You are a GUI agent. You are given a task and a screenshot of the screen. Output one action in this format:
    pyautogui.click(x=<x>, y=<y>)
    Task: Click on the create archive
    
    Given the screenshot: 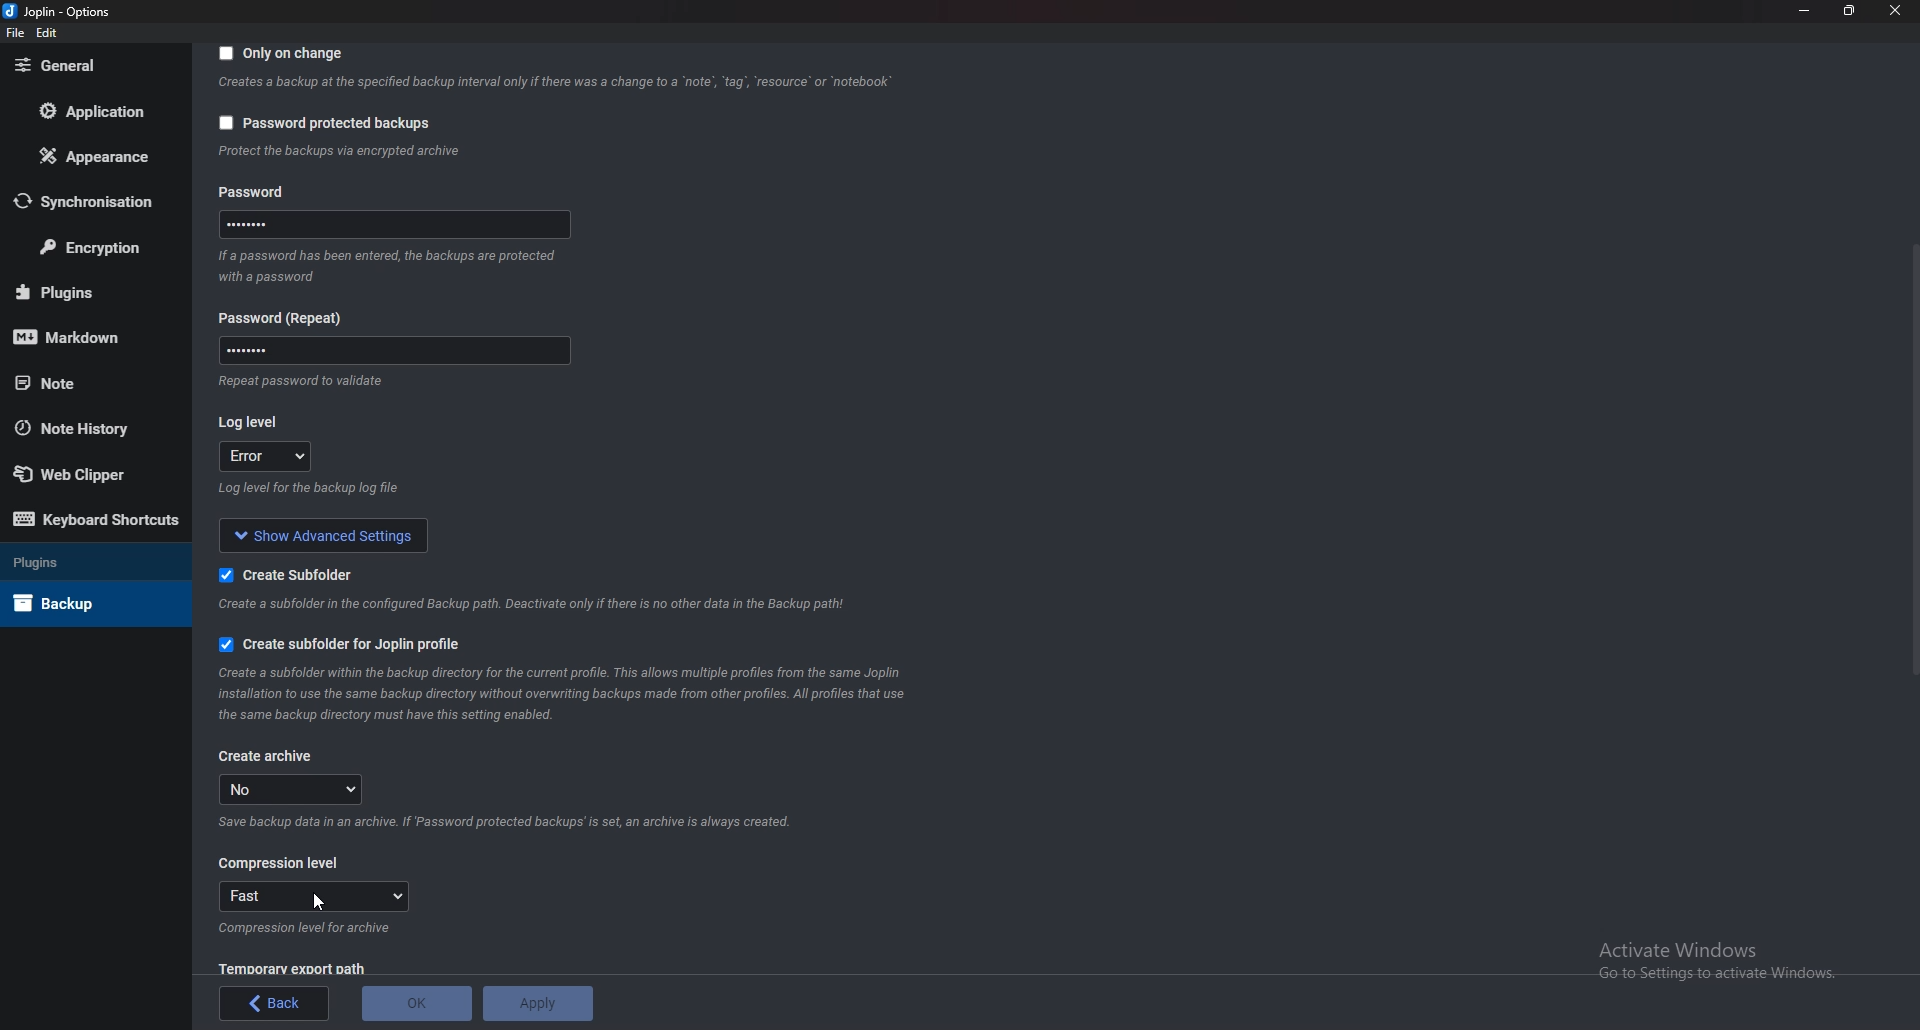 What is the action you would take?
    pyautogui.click(x=267, y=756)
    